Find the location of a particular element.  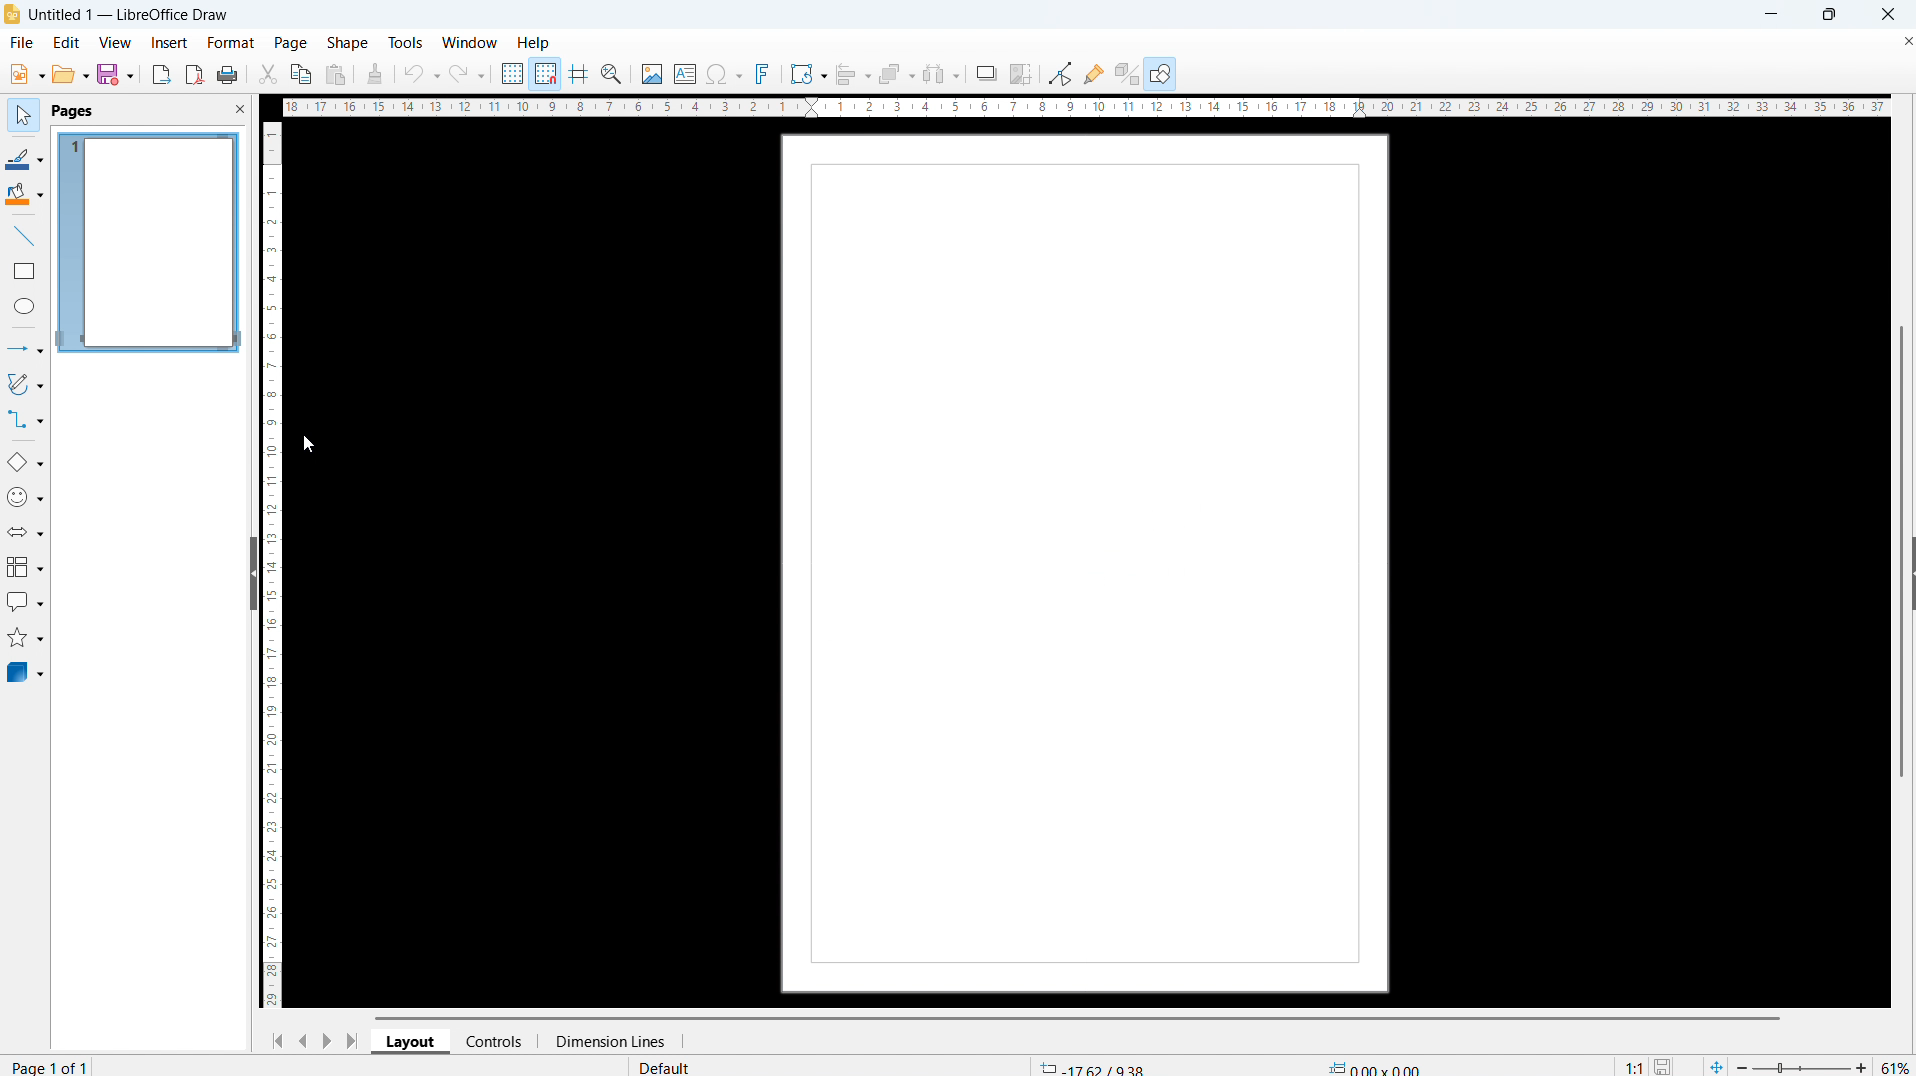

go to first page is located at coordinates (275, 1040).